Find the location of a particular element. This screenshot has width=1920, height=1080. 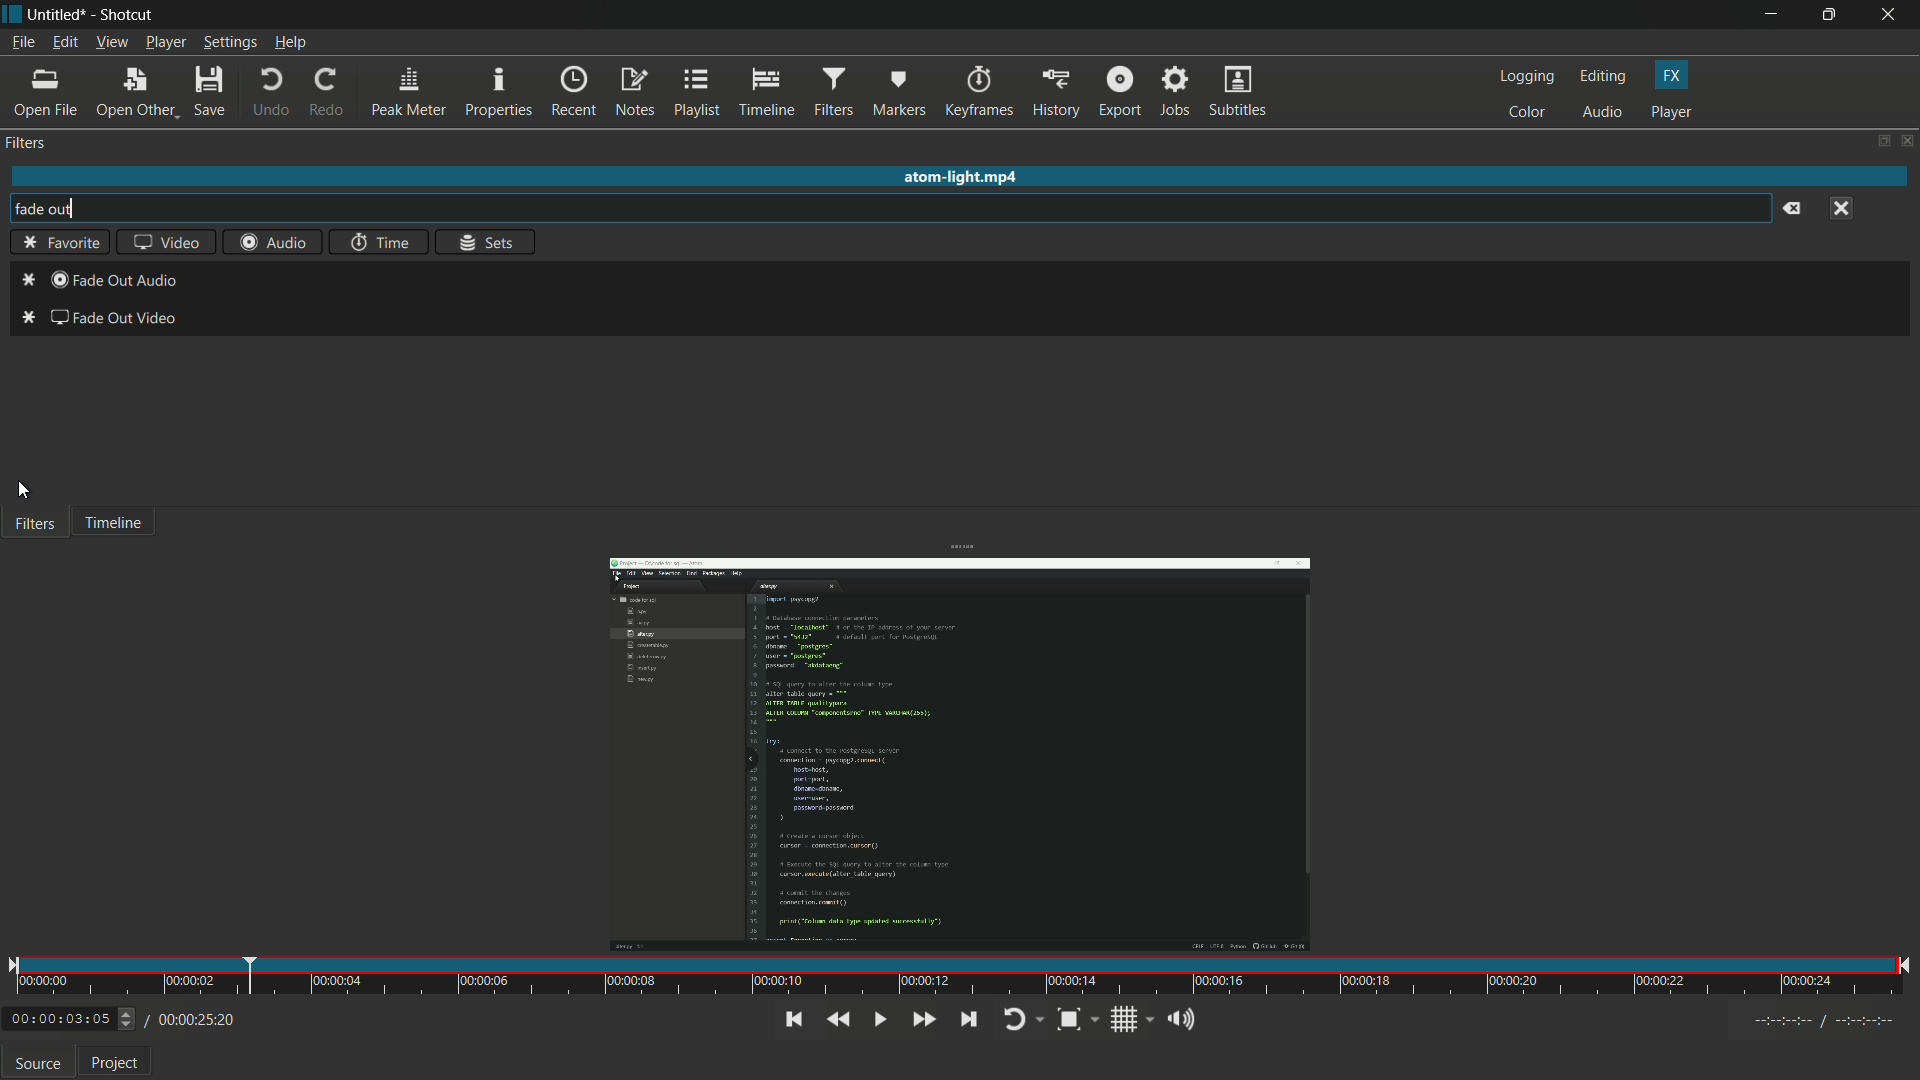

filters is located at coordinates (33, 525).